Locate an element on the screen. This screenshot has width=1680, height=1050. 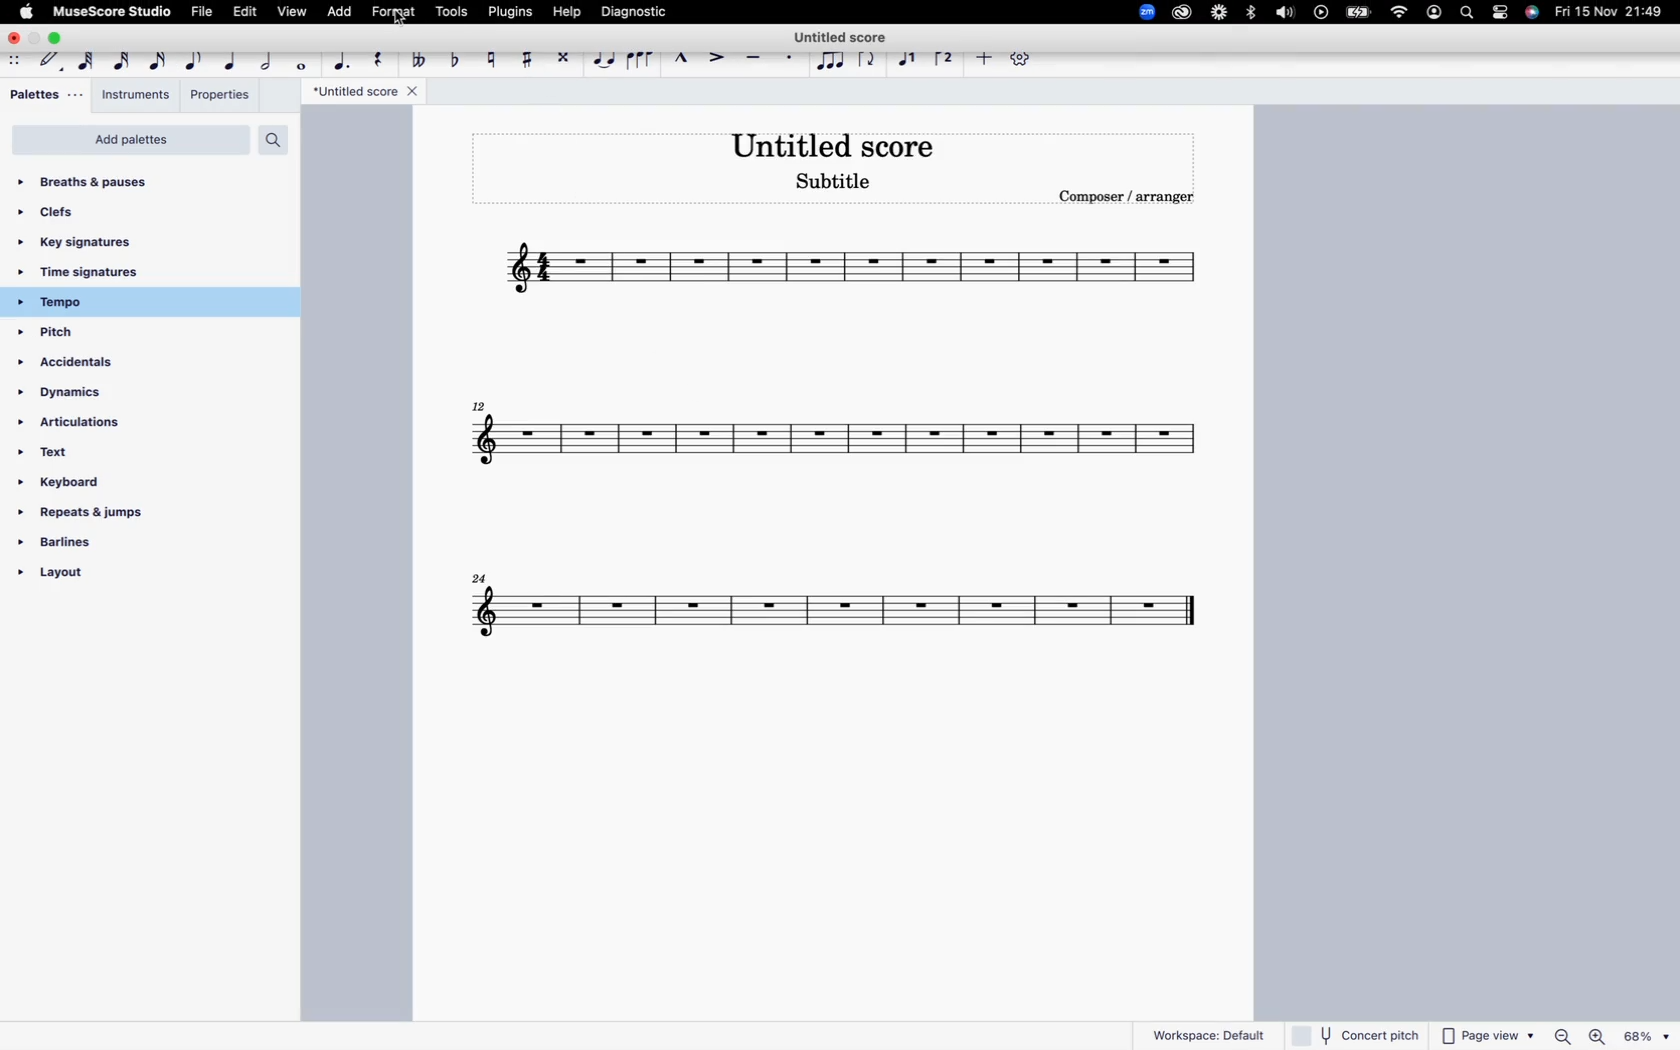
double toggle flat is located at coordinates (422, 58).